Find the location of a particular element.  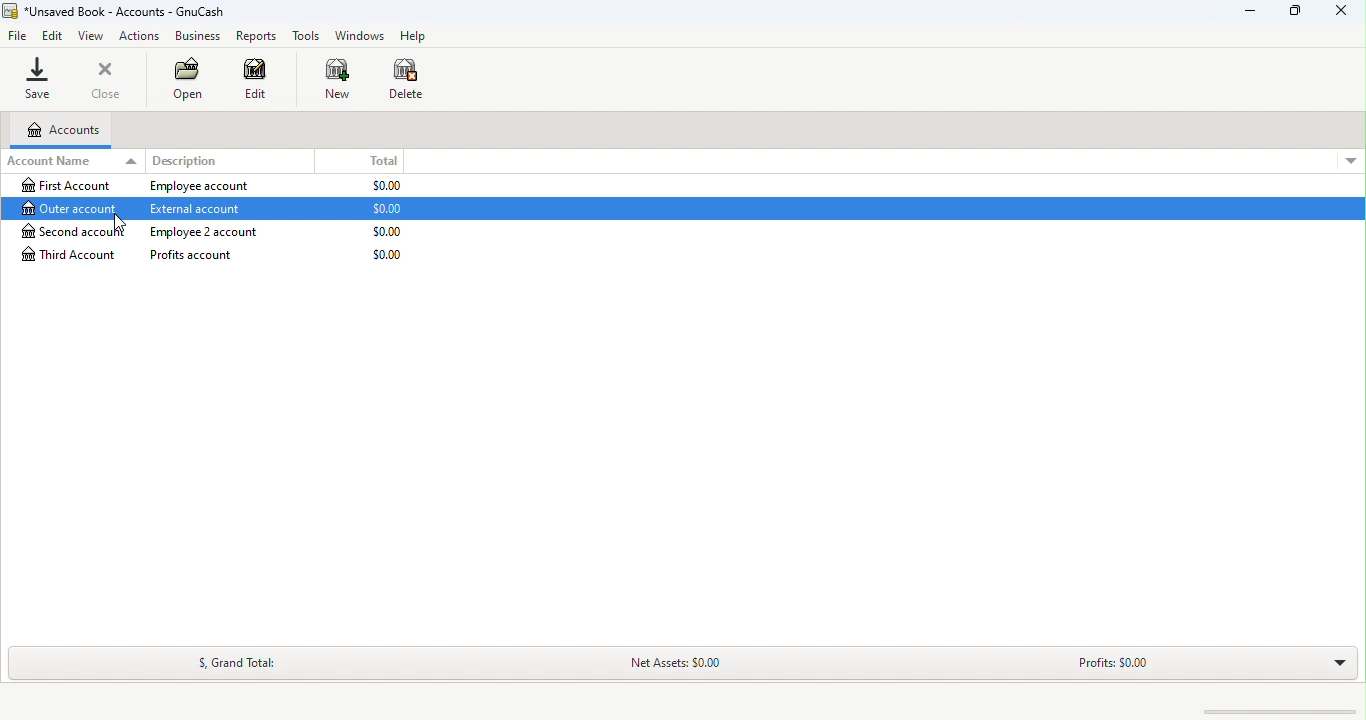

File is located at coordinates (20, 36).